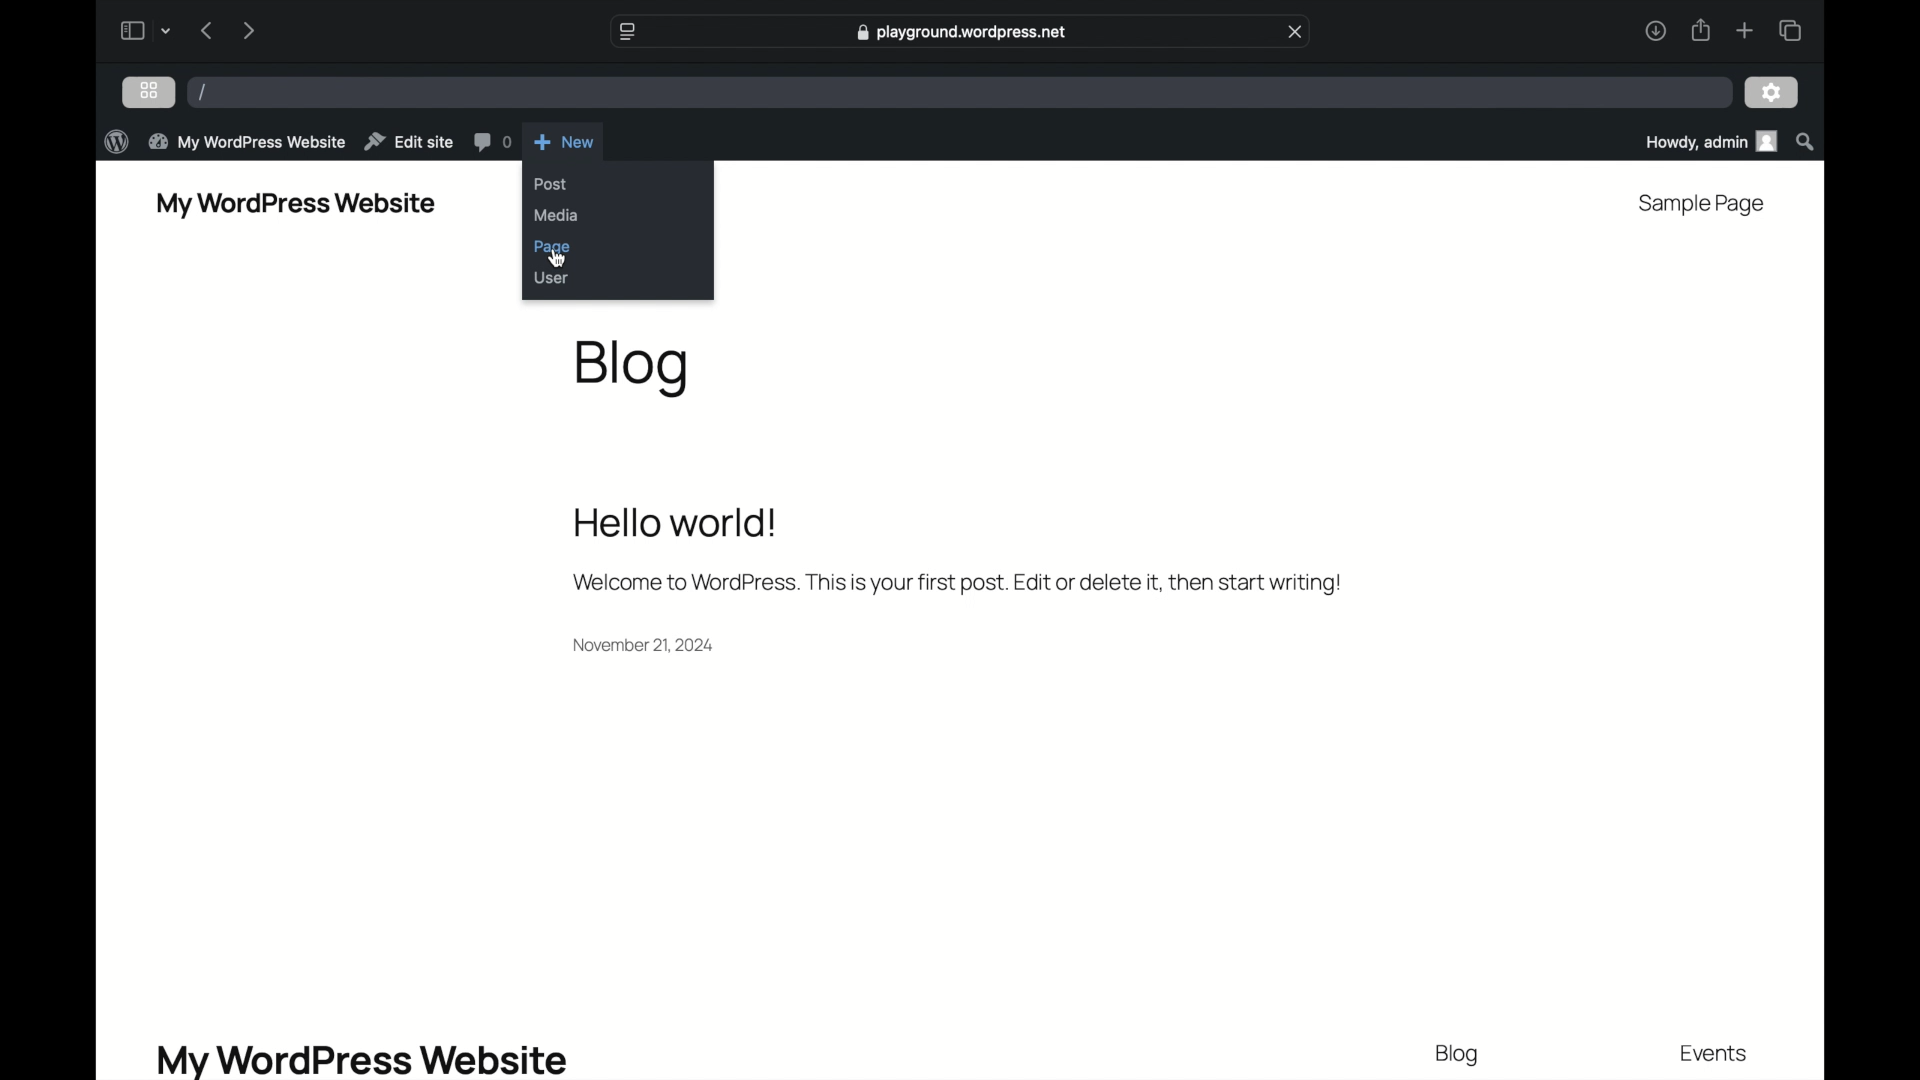  What do you see at coordinates (635, 367) in the screenshot?
I see `blog` at bounding box center [635, 367].